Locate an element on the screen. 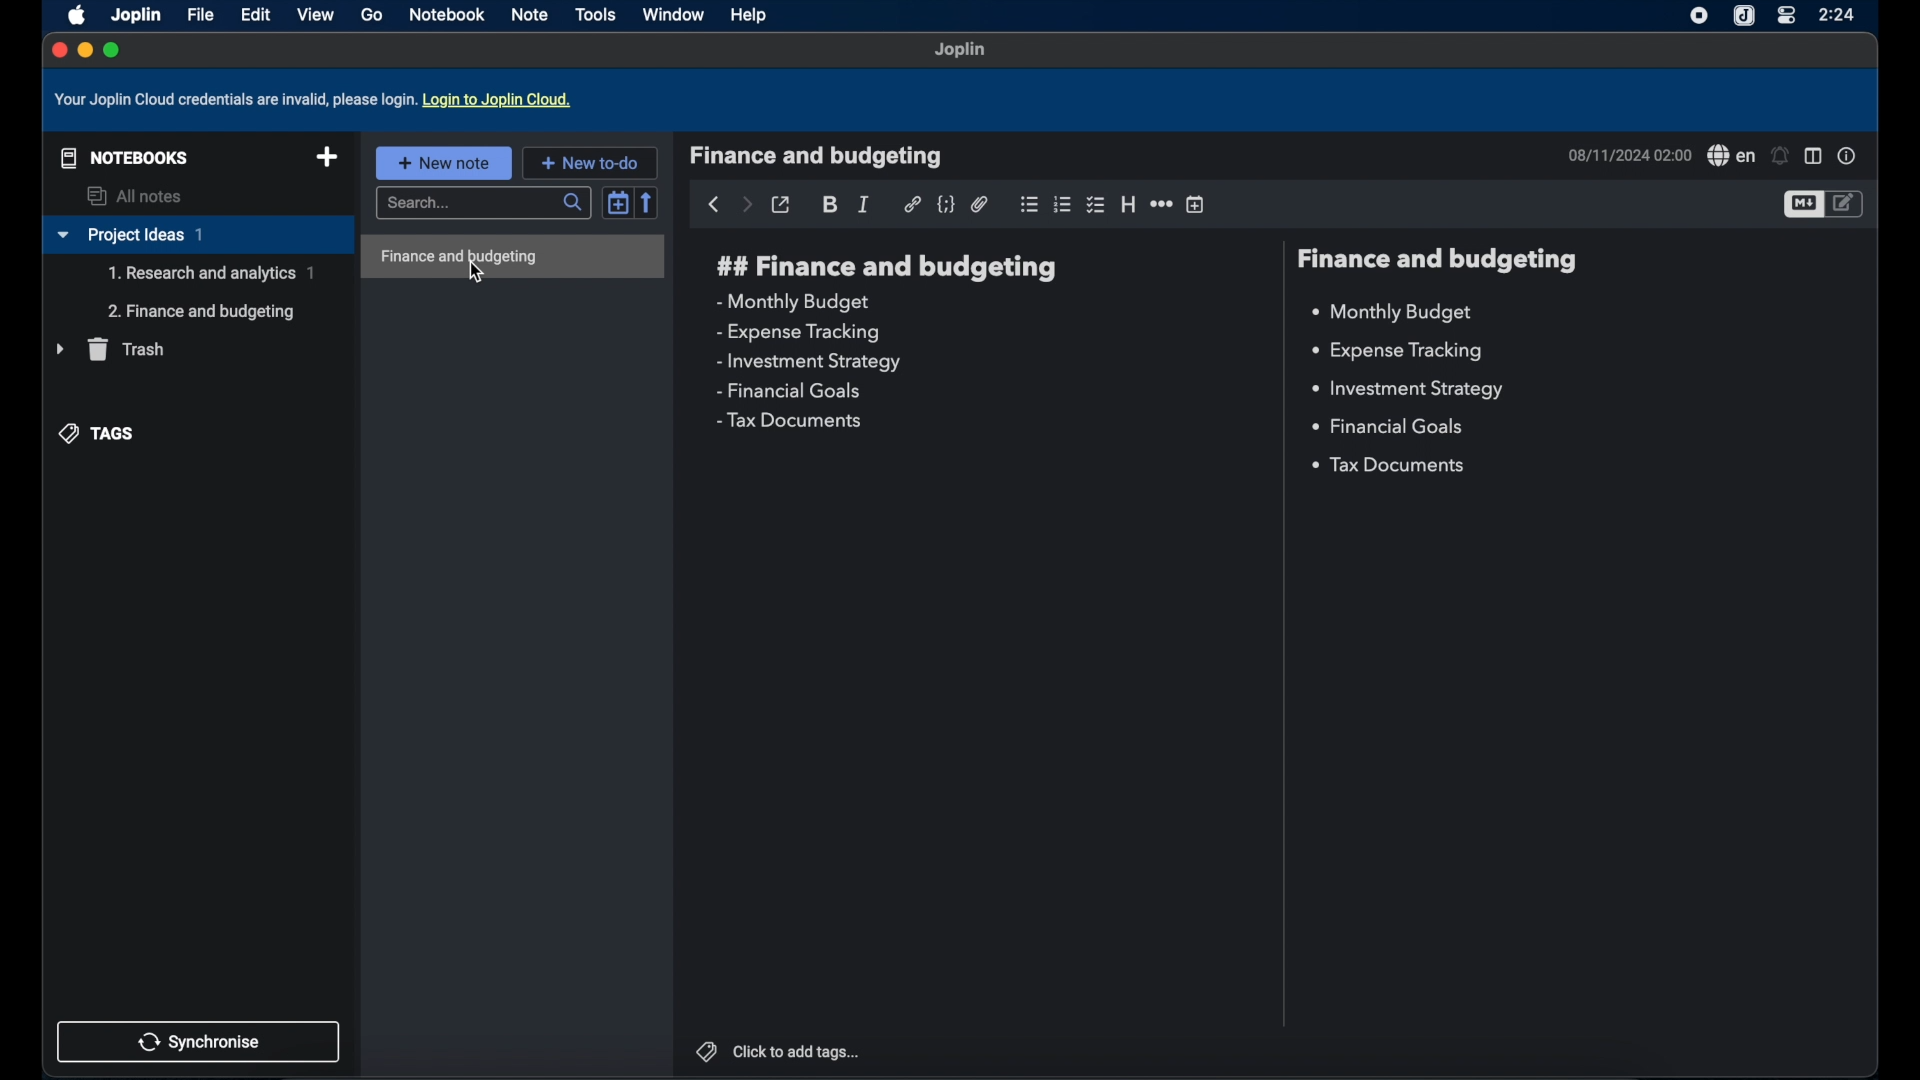  investment strategy is located at coordinates (810, 362).